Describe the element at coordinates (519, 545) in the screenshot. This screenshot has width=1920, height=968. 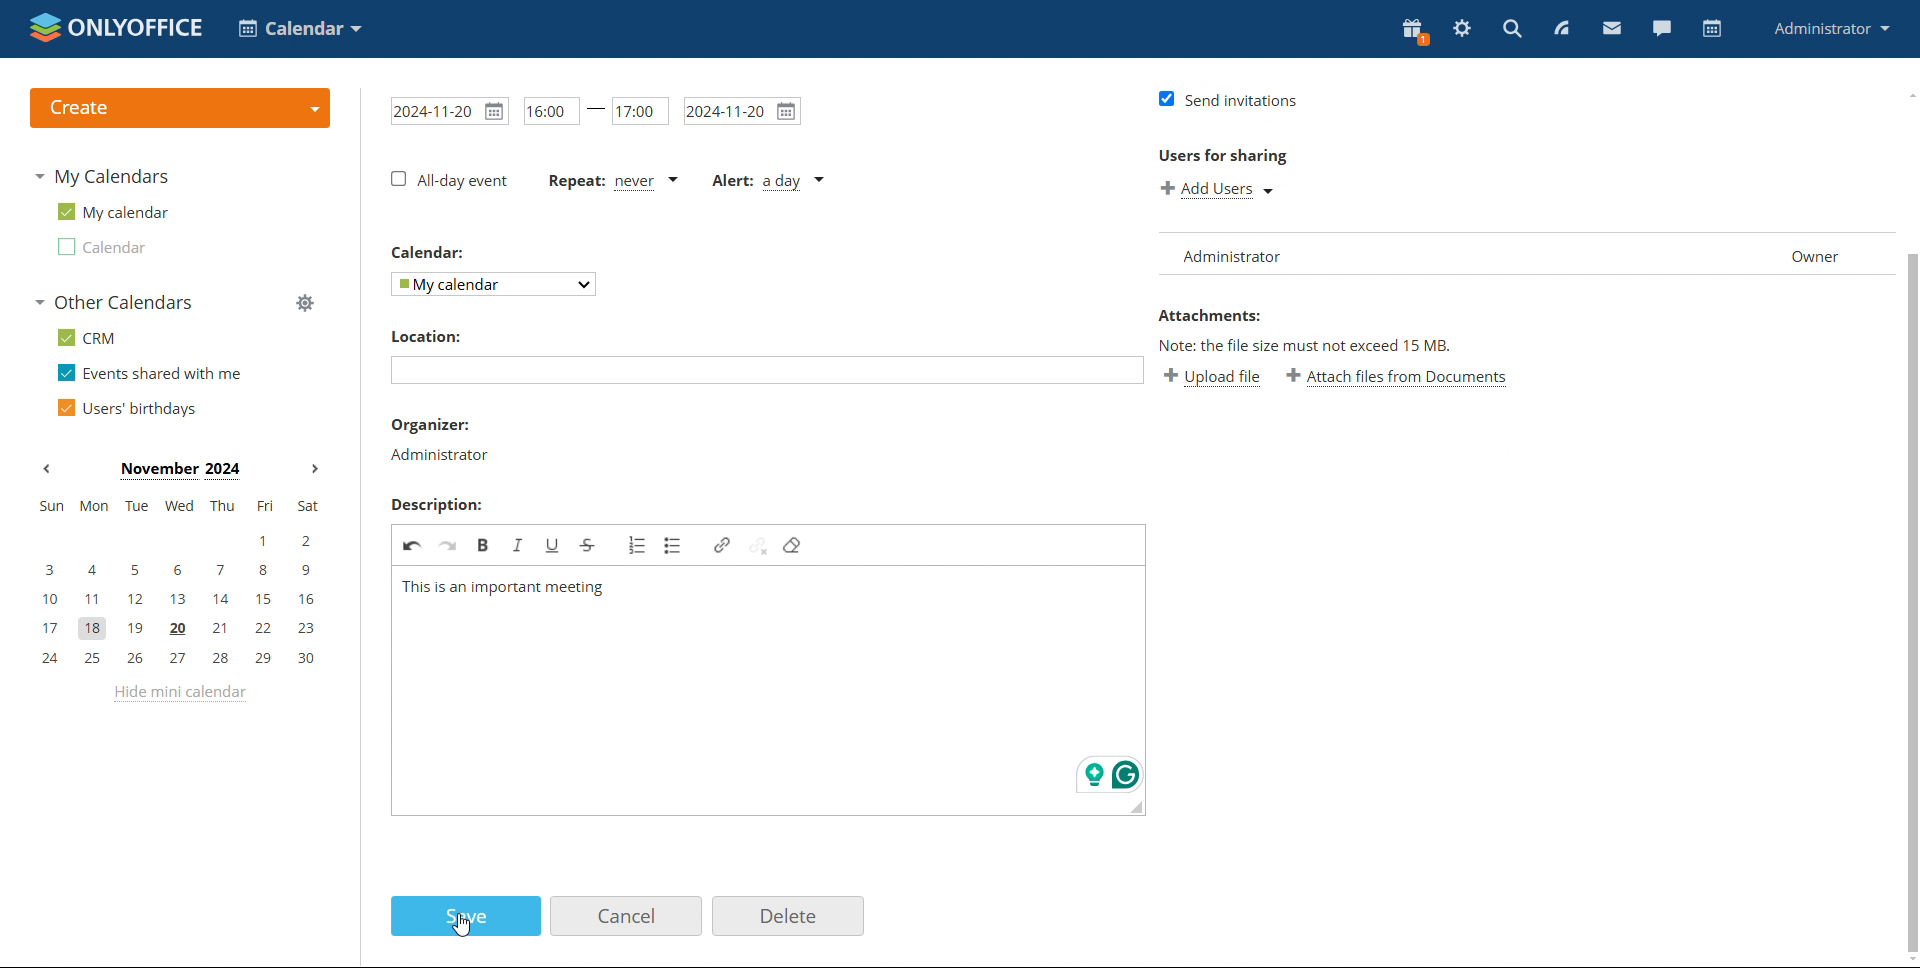
I see `italic` at that location.